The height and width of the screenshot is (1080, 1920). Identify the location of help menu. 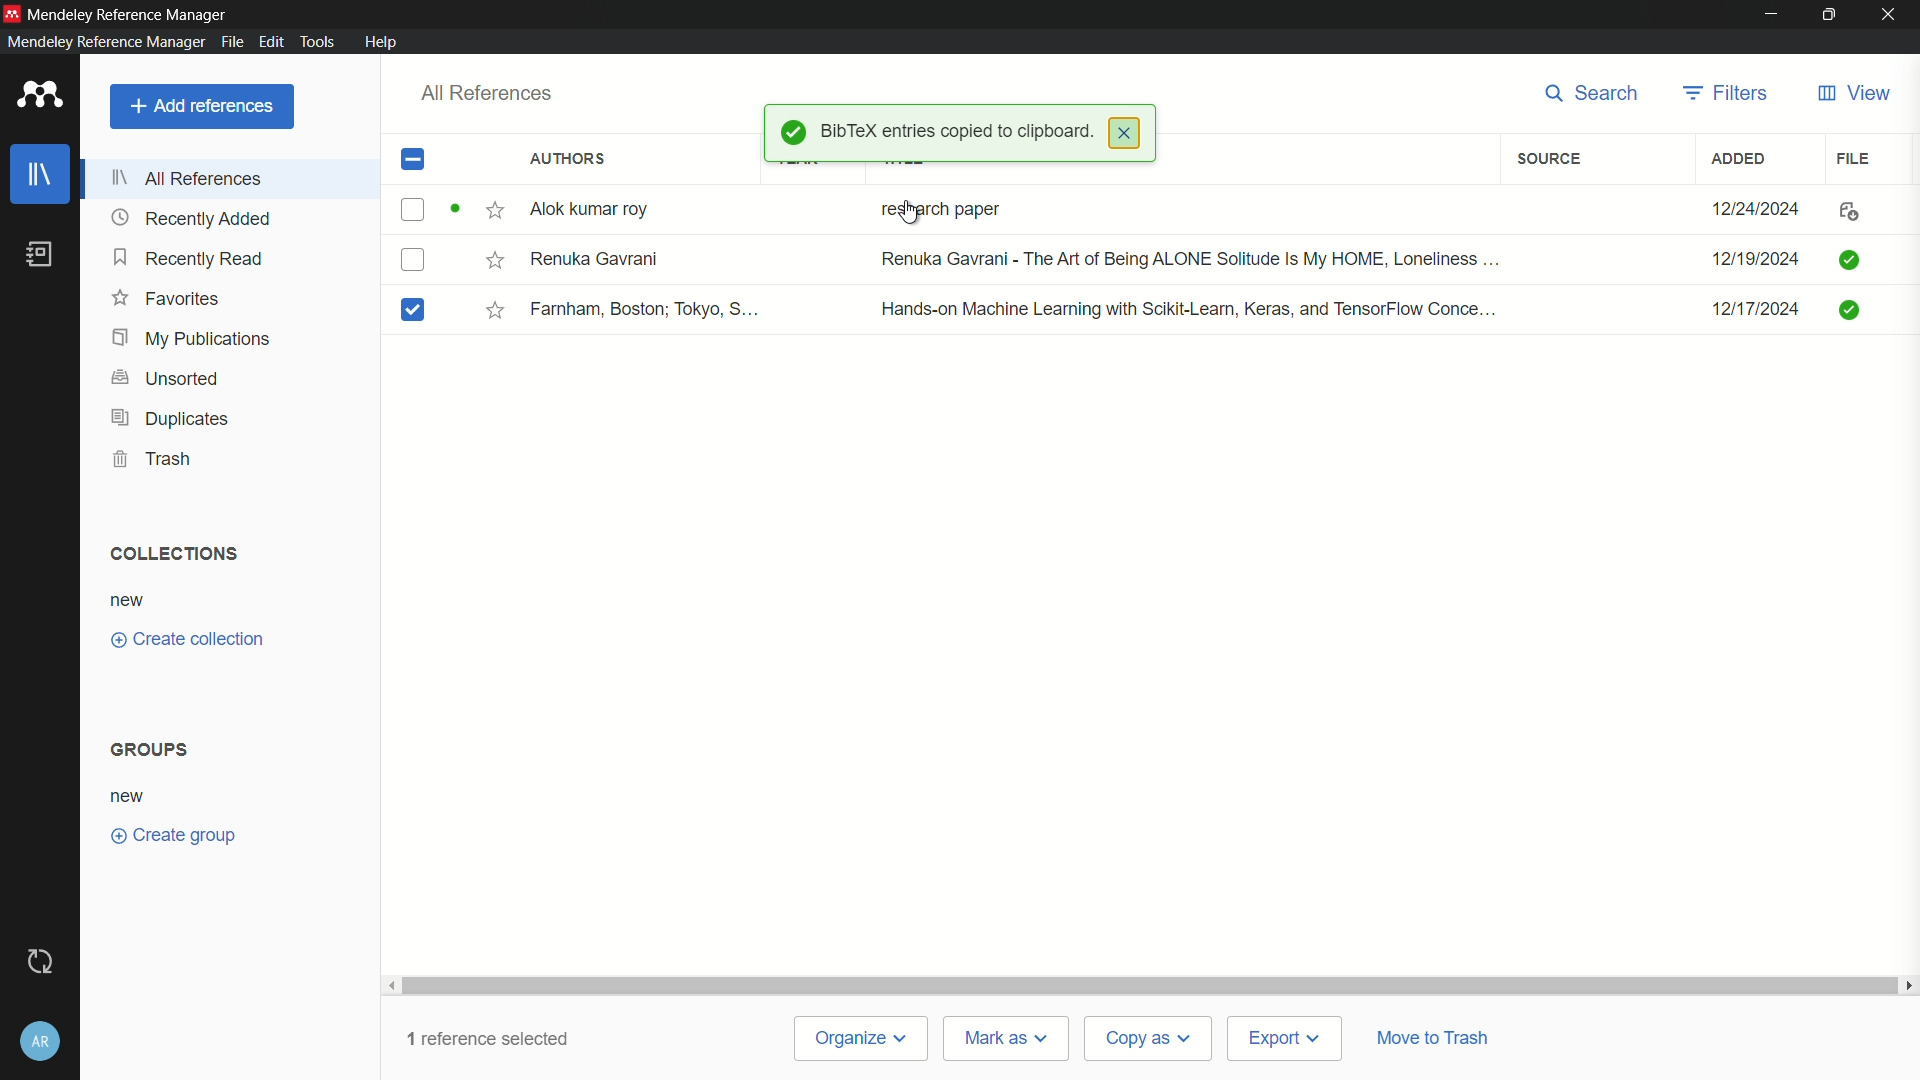
(384, 42).